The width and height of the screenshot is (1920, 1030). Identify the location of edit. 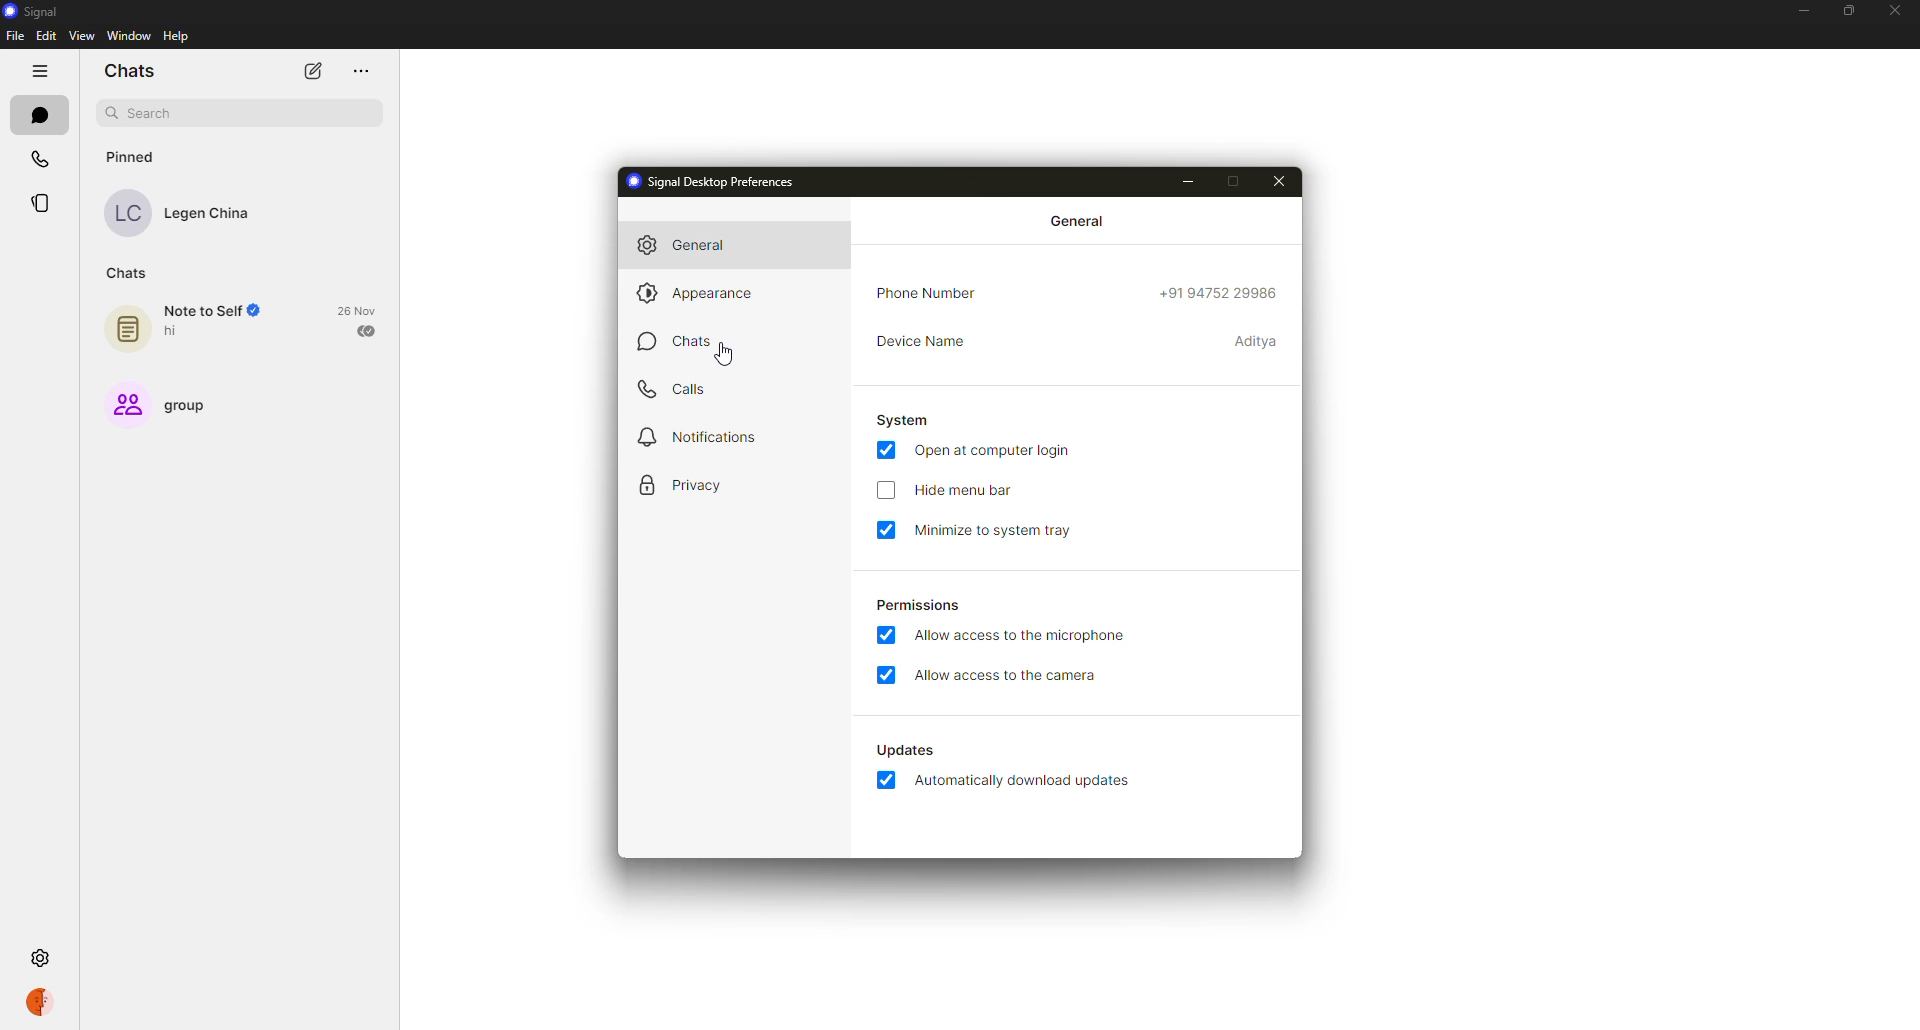
(46, 34).